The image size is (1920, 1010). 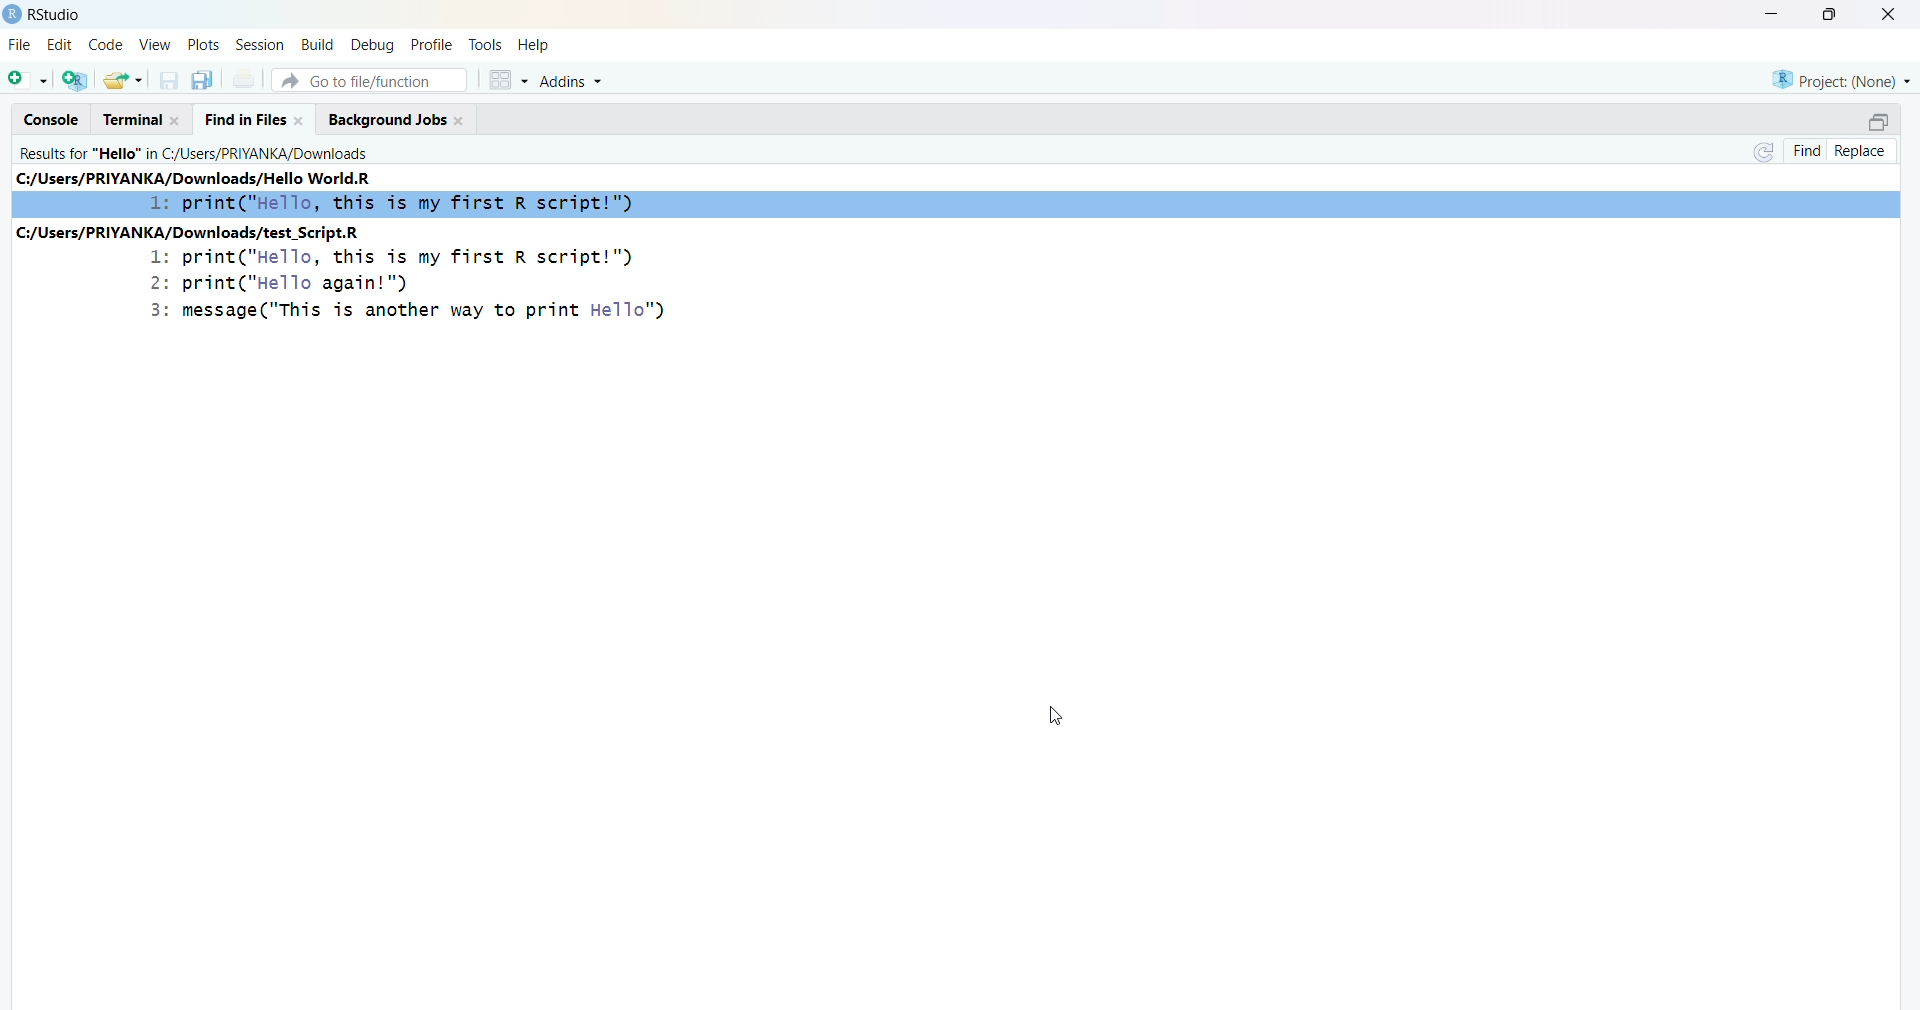 I want to click on plots, so click(x=203, y=43).